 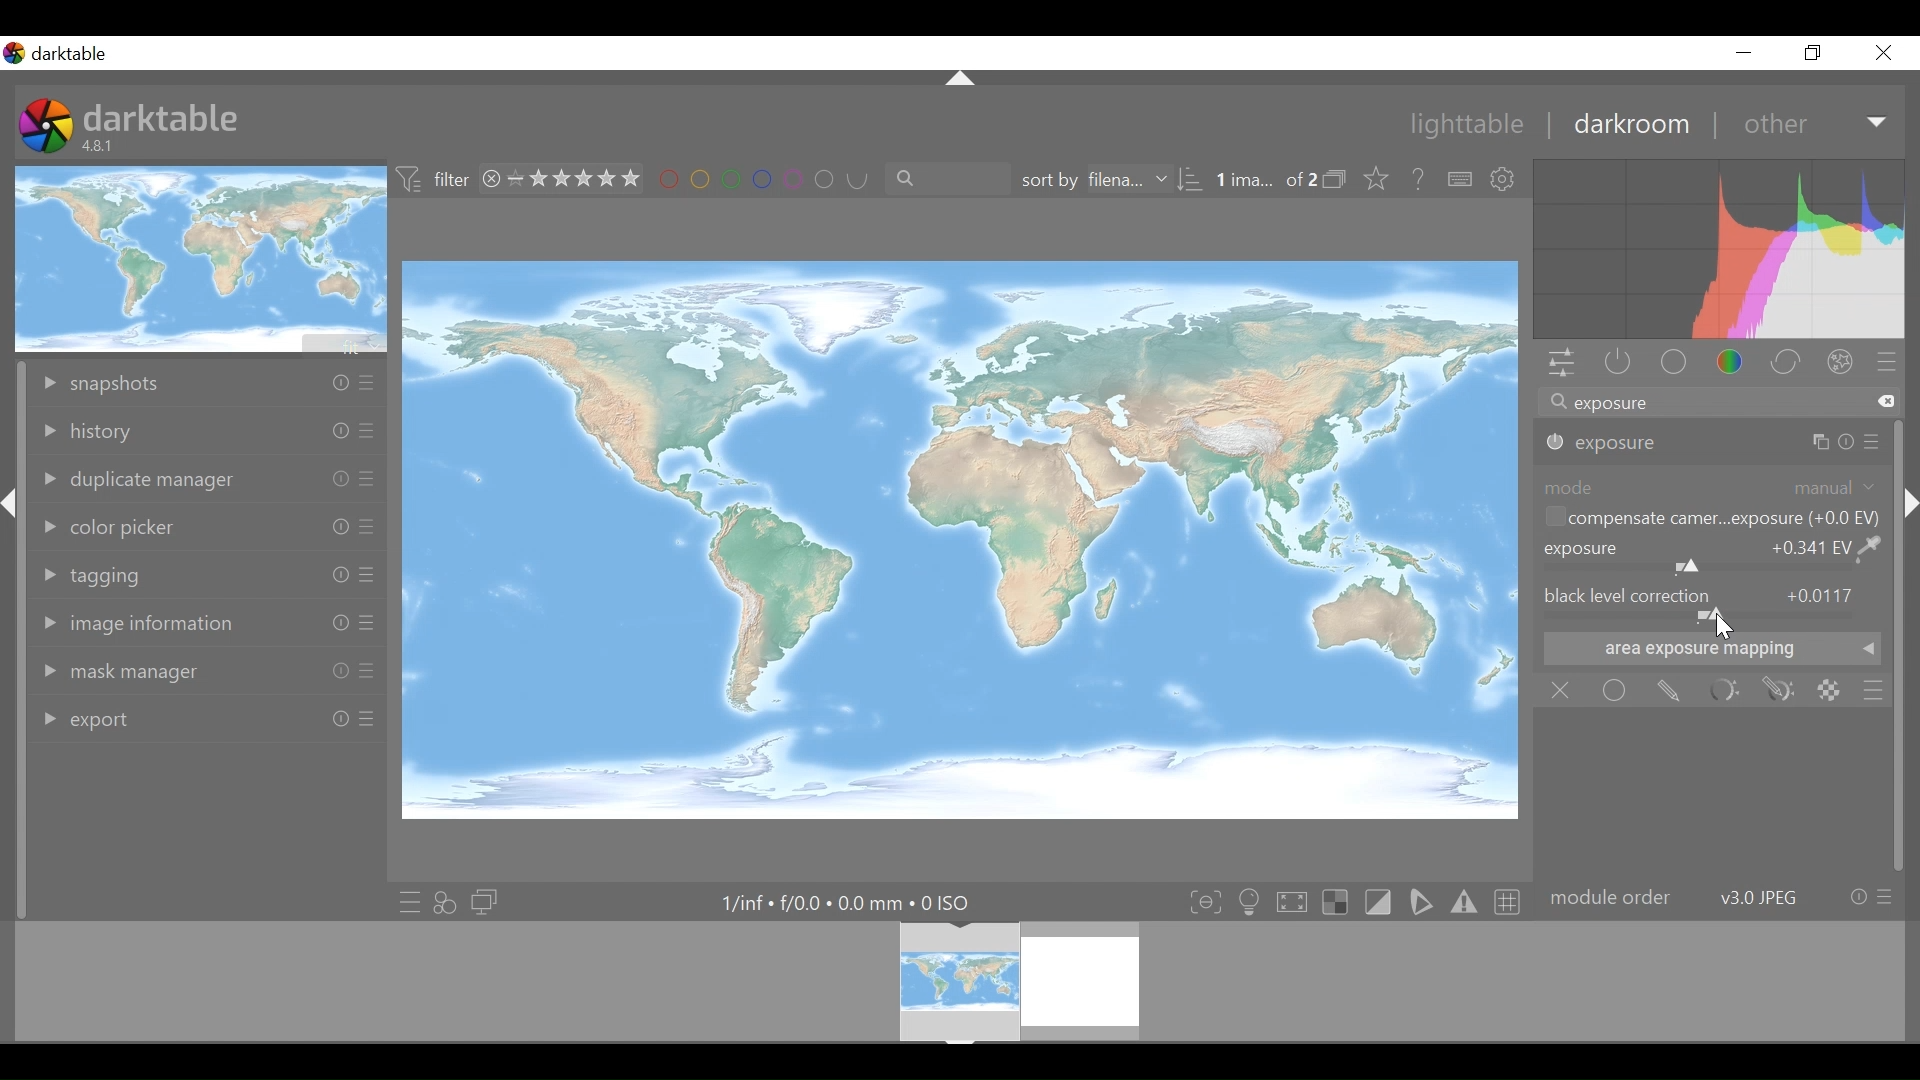 I want to click on display a second darkroom to display, so click(x=487, y=901).